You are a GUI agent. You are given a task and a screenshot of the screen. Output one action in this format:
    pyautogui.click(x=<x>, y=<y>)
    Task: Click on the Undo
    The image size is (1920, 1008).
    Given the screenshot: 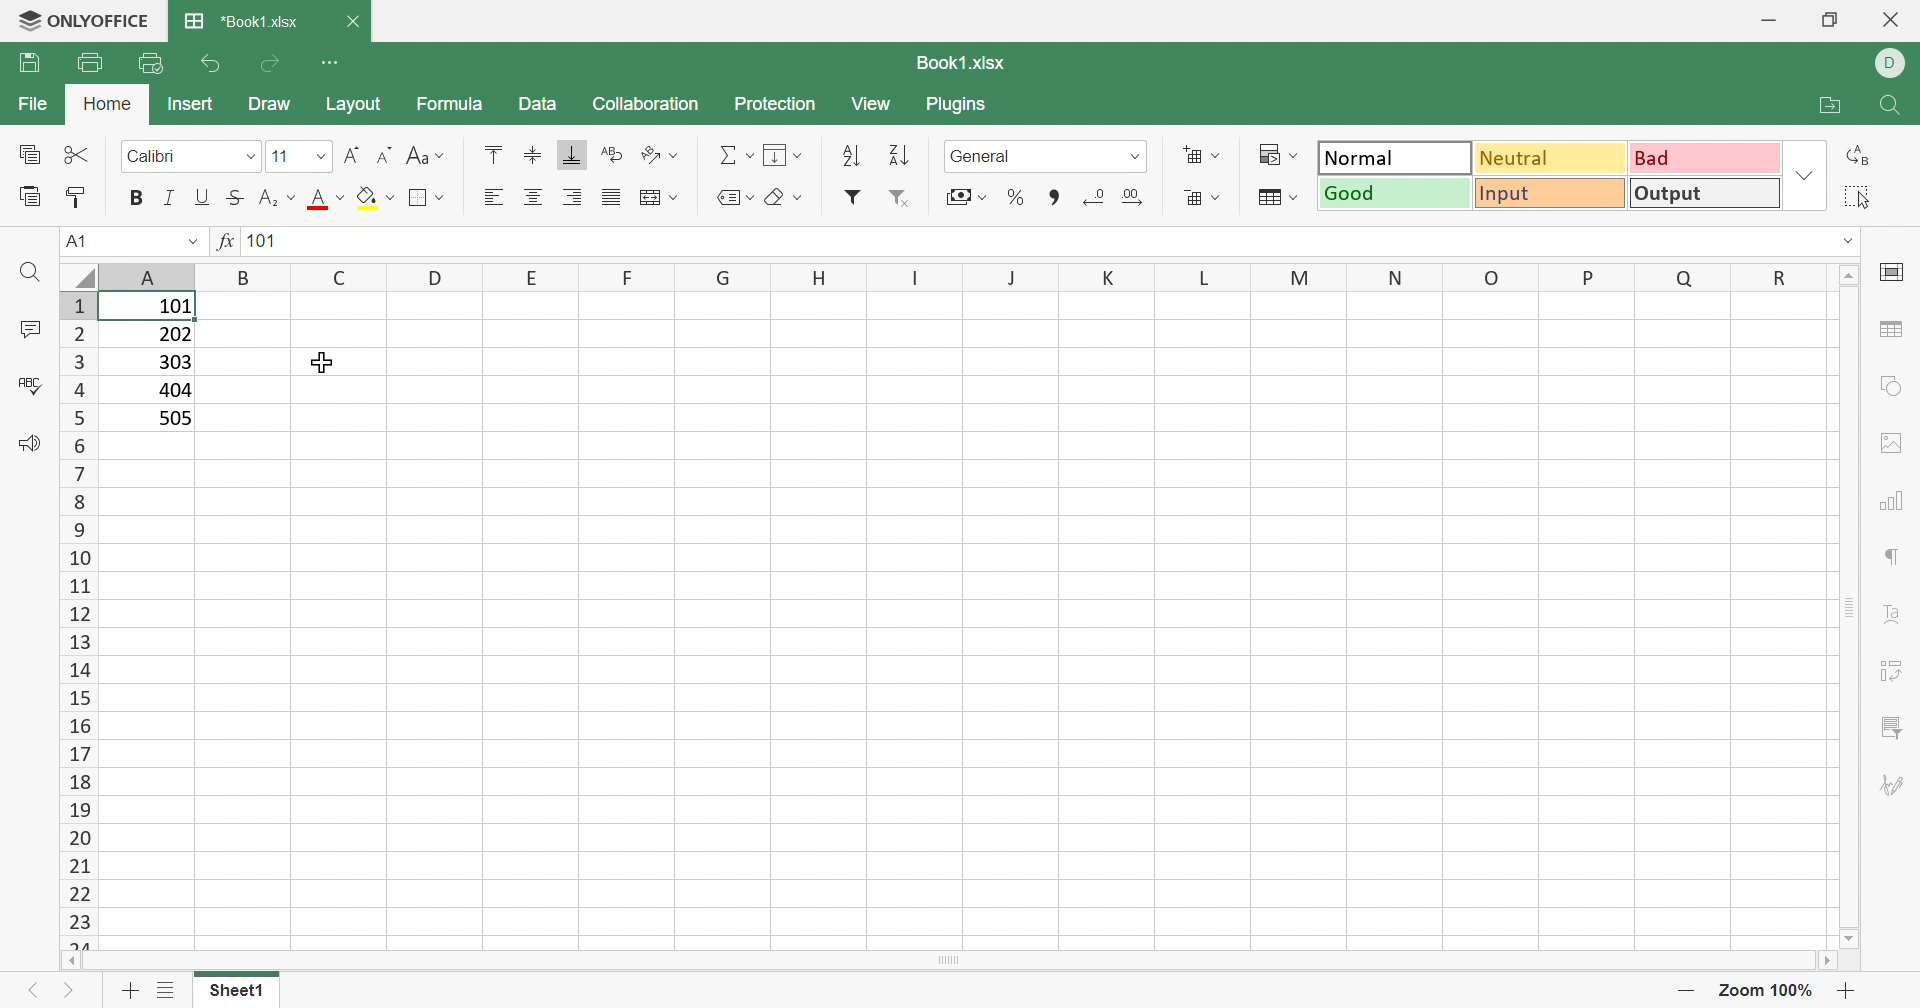 What is the action you would take?
    pyautogui.click(x=208, y=60)
    